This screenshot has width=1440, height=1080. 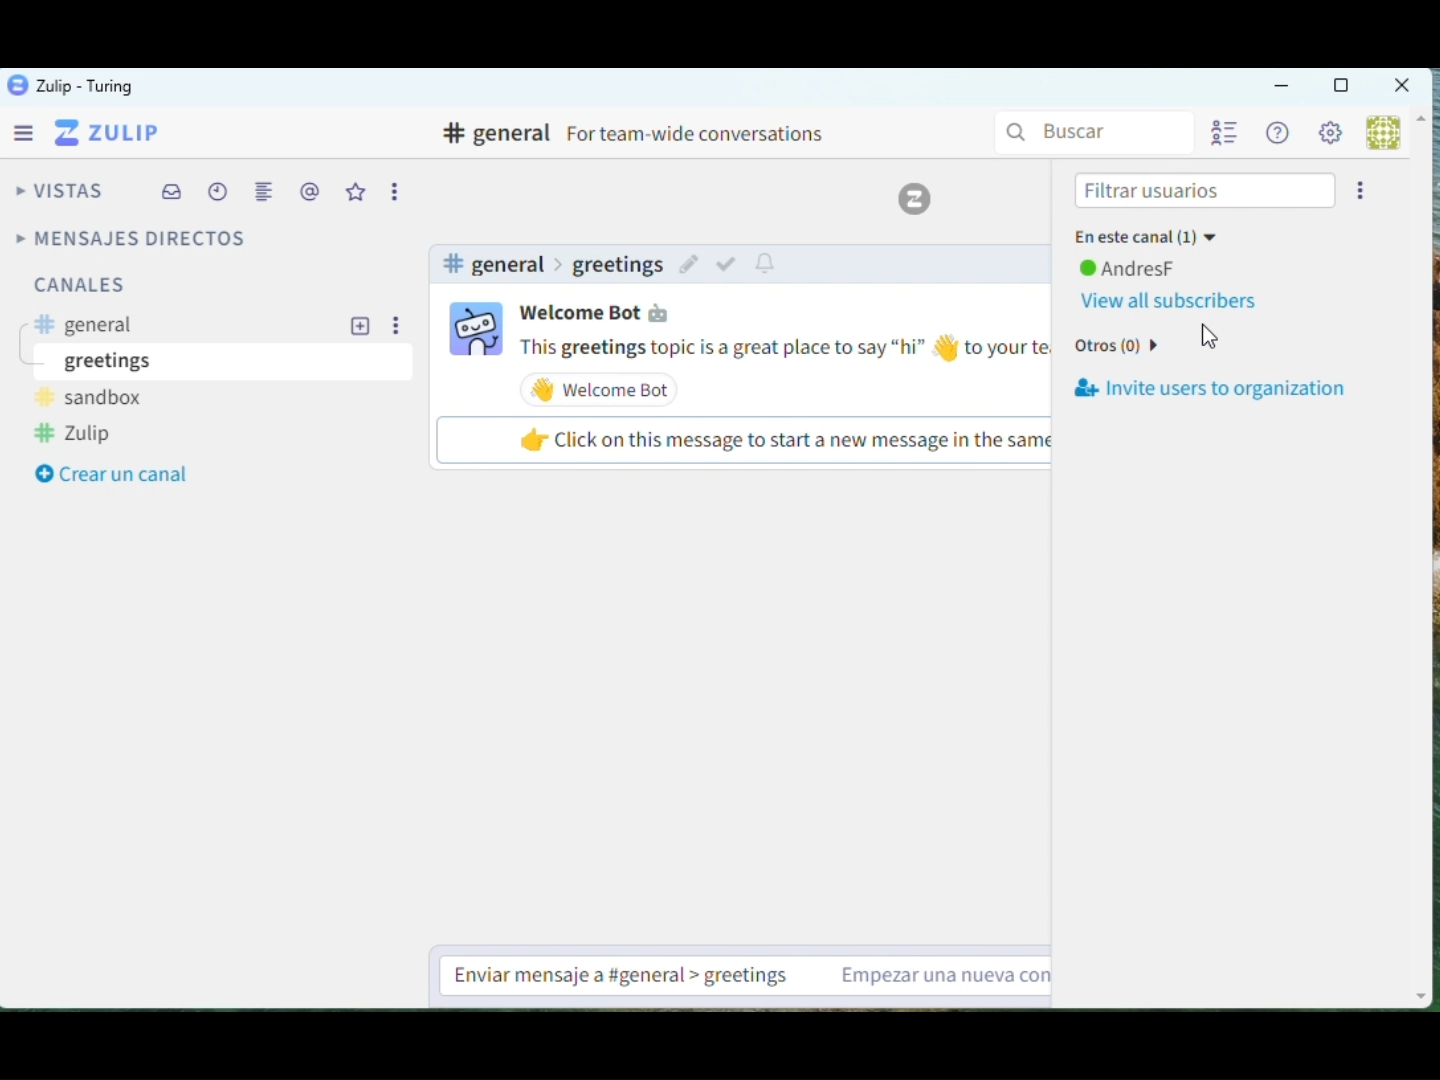 What do you see at coordinates (474, 328) in the screenshot?
I see `user profile` at bounding box center [474, 328].